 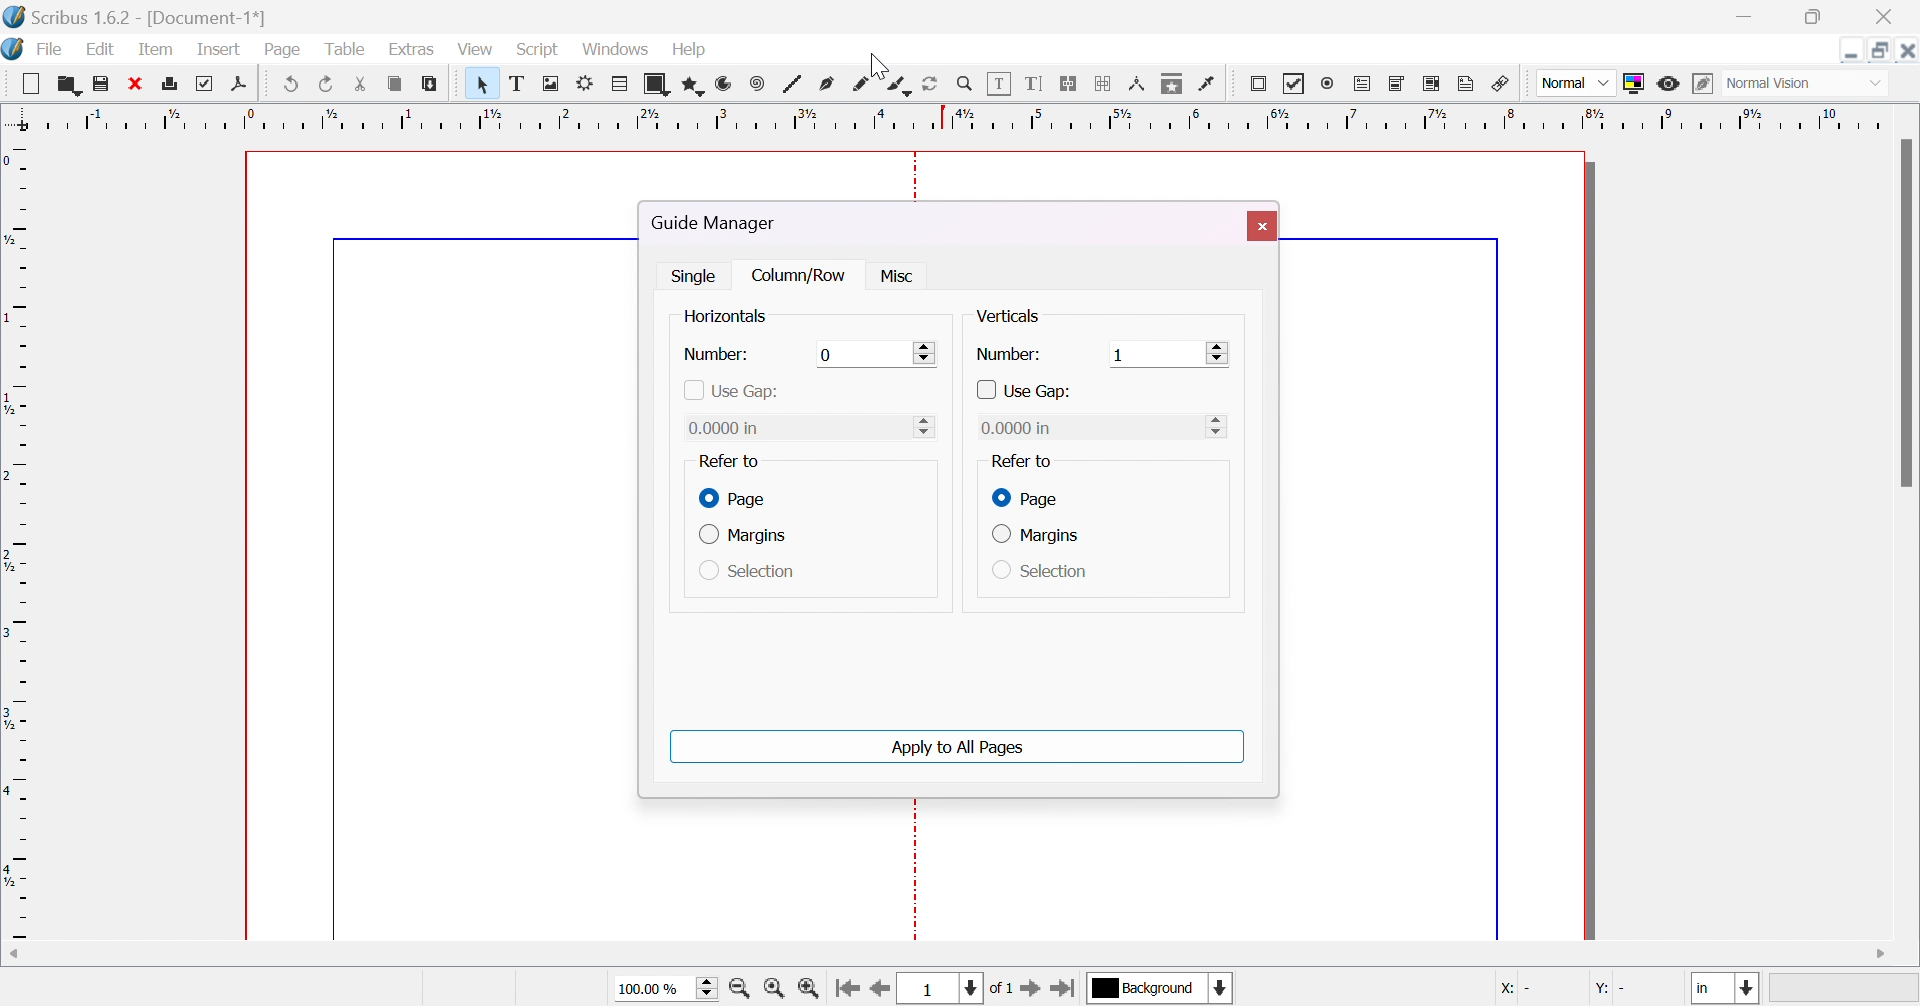 I want to click on slider, so click(x=1221, y=425).